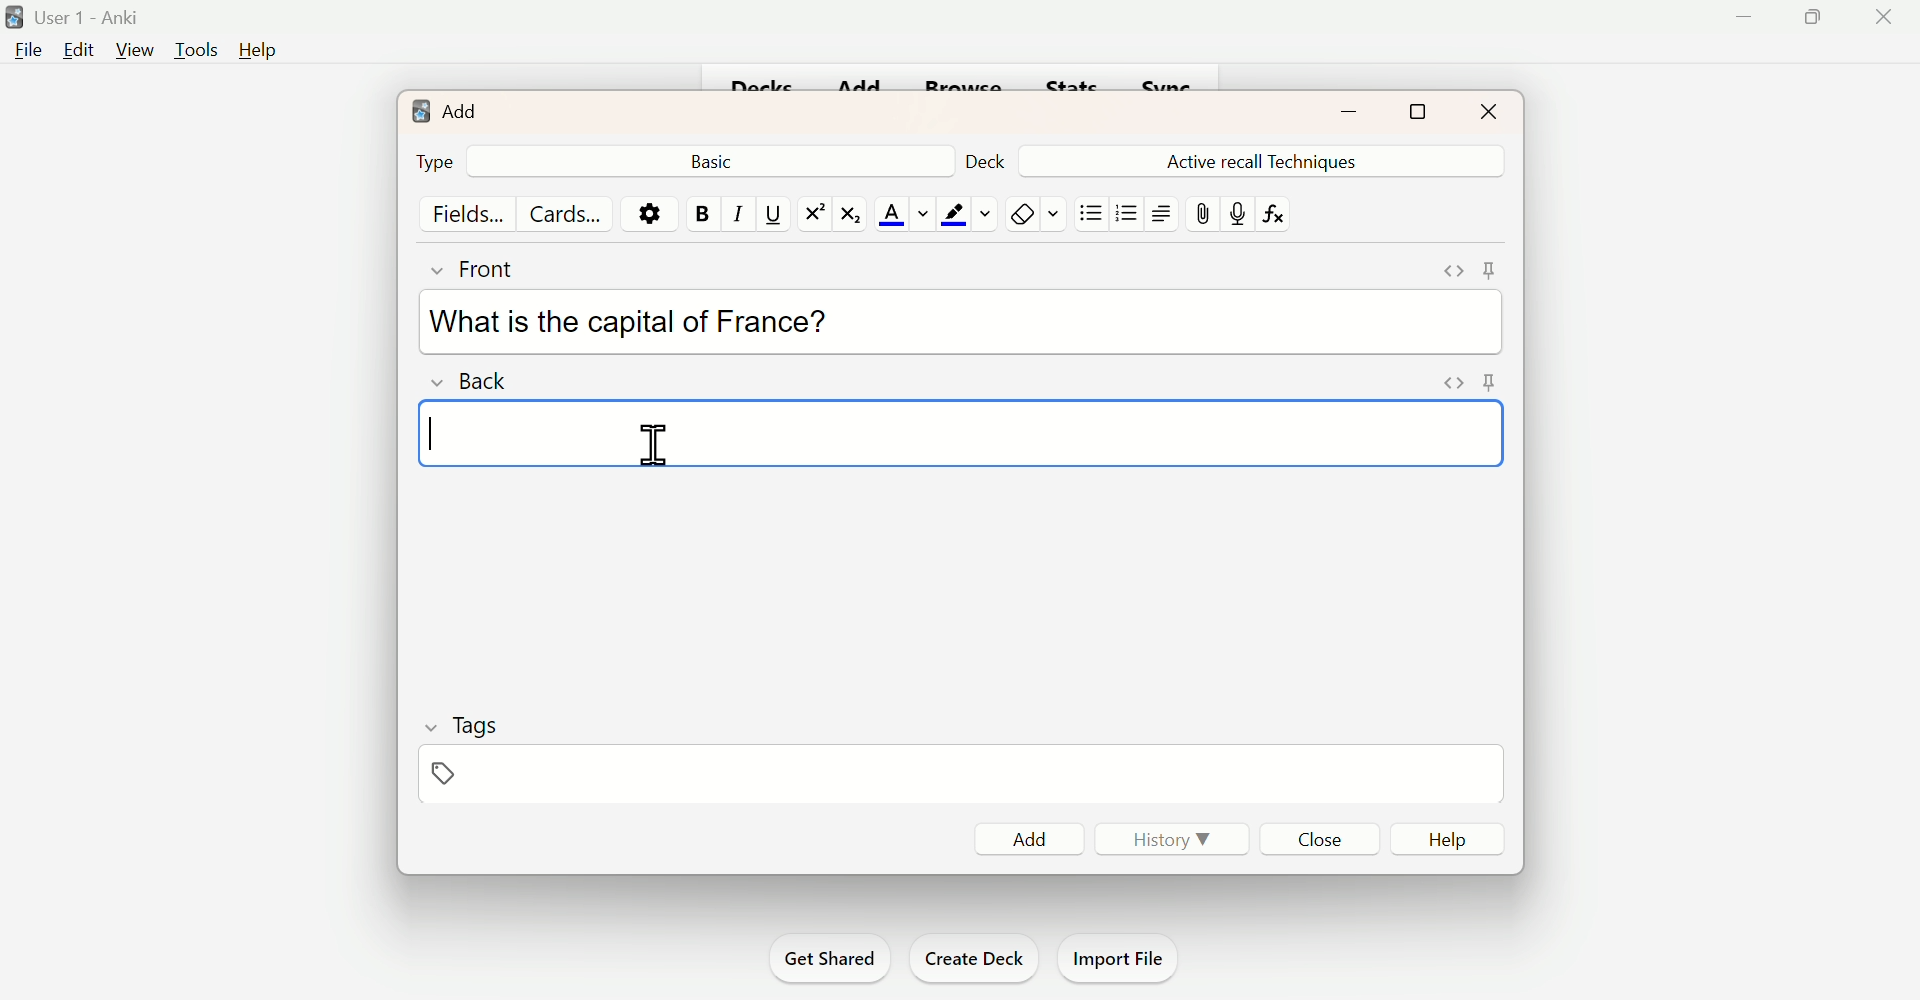 The image size is (1920, 1000). Describe the element at coordinates (1122, 958) in the screenshot. I see `Import File` at that location.